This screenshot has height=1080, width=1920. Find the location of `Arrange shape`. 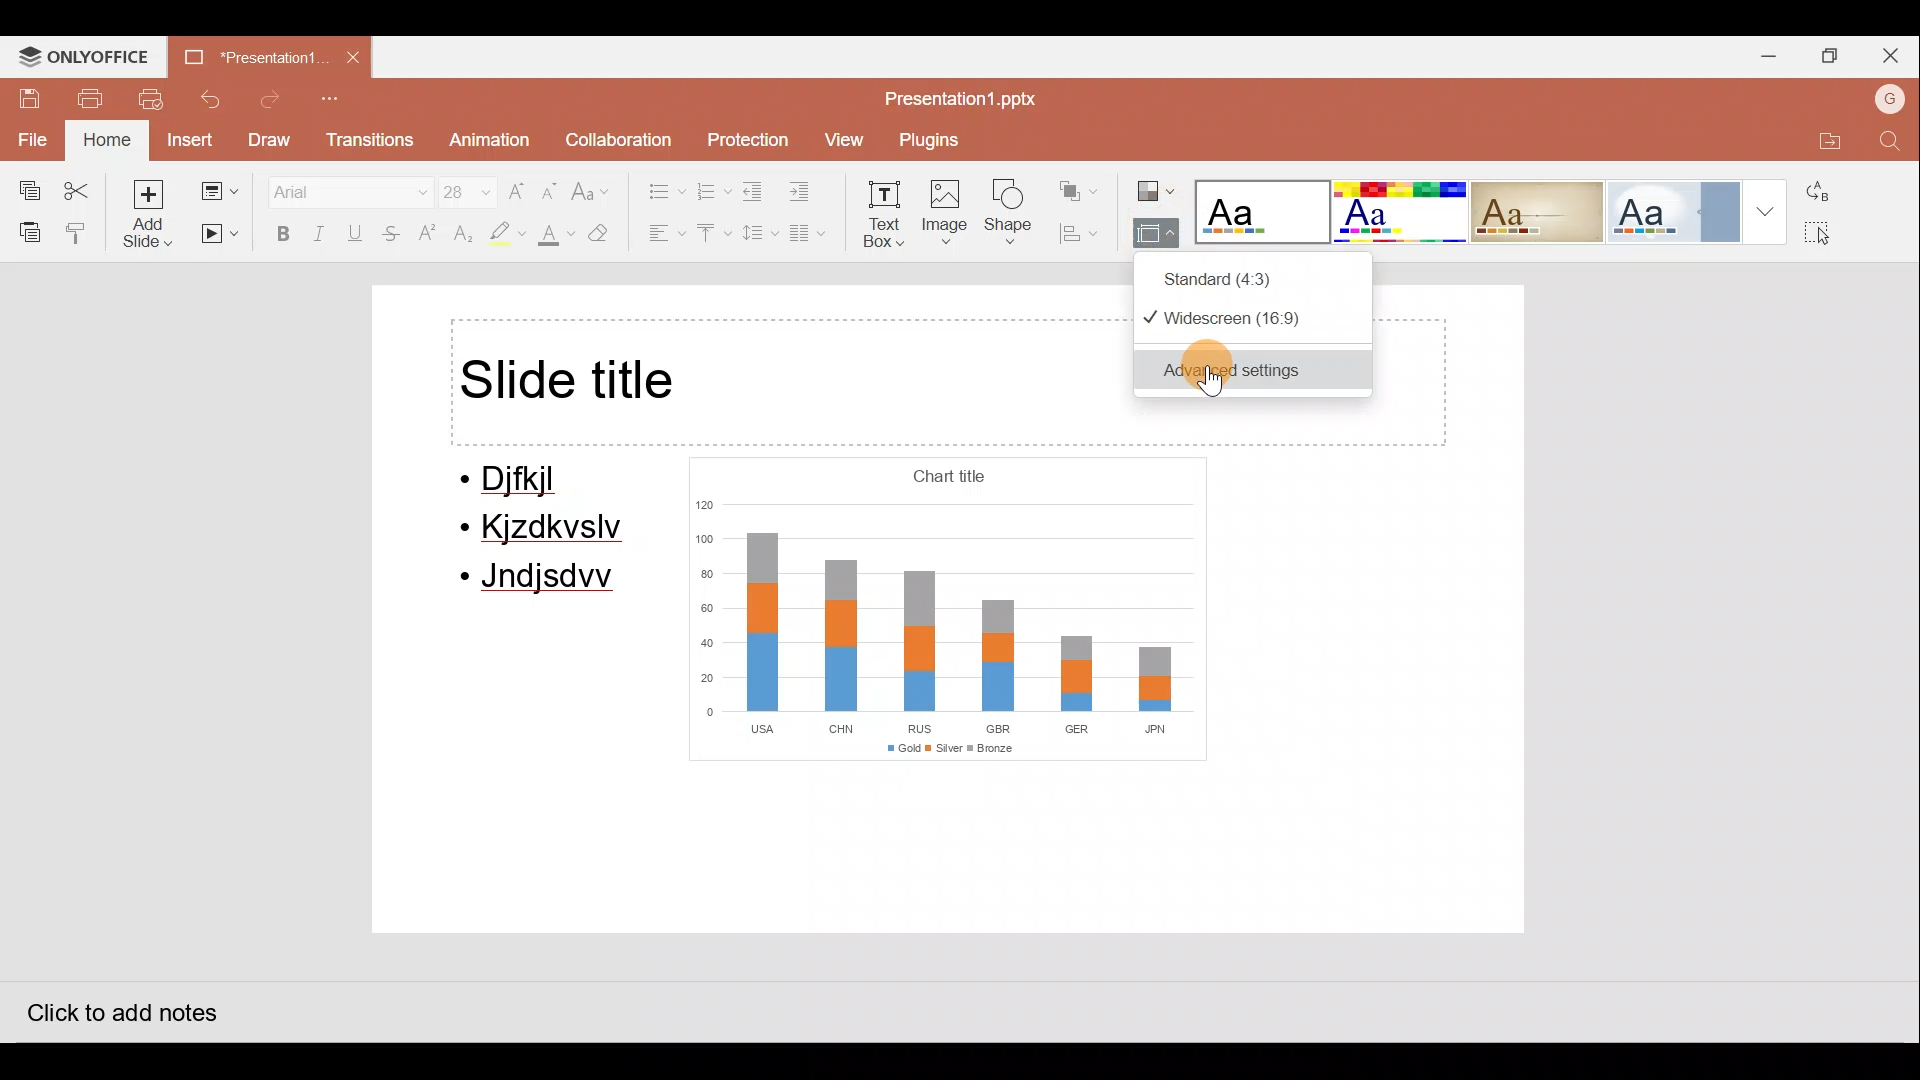

Arrange shape is located at coordinates (1081, 184).